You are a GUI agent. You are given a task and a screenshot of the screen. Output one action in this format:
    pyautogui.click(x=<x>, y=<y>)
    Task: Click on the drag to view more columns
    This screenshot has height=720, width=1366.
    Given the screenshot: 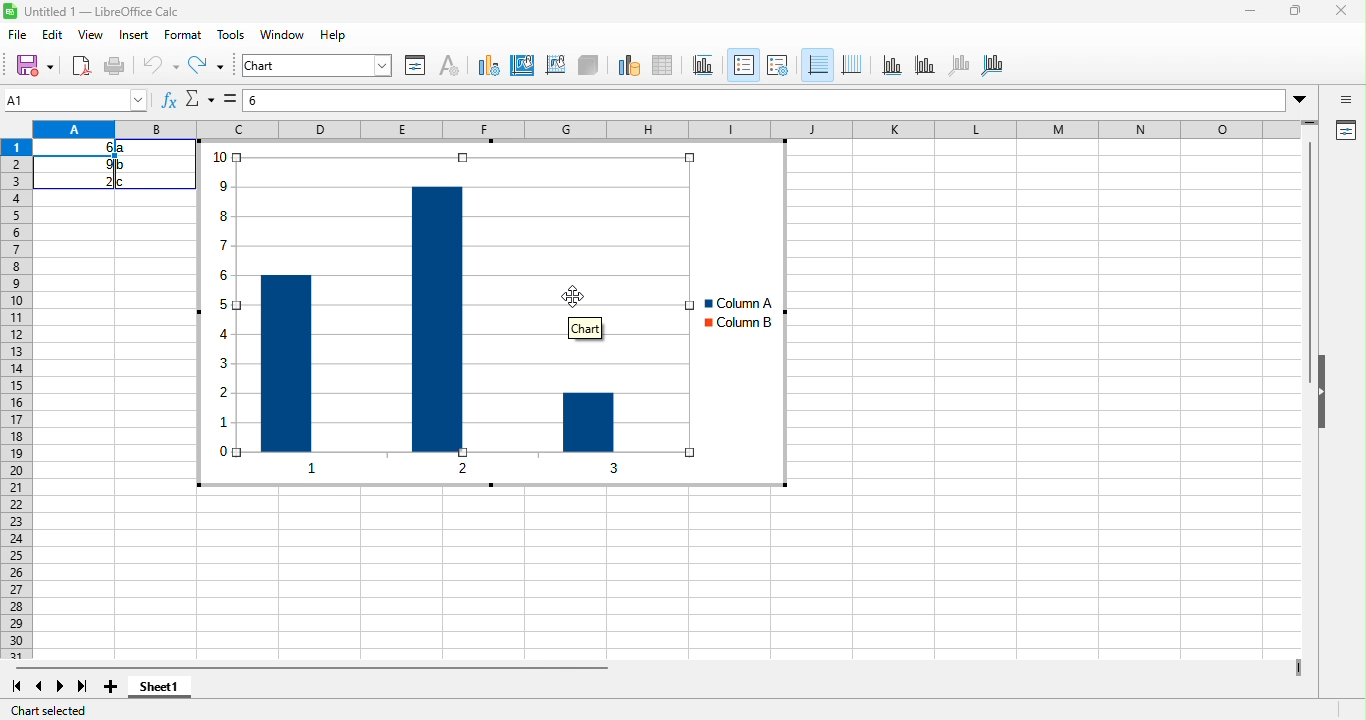 What is the action you would take?
    pyautogui.click(x=1293, y=663)
    